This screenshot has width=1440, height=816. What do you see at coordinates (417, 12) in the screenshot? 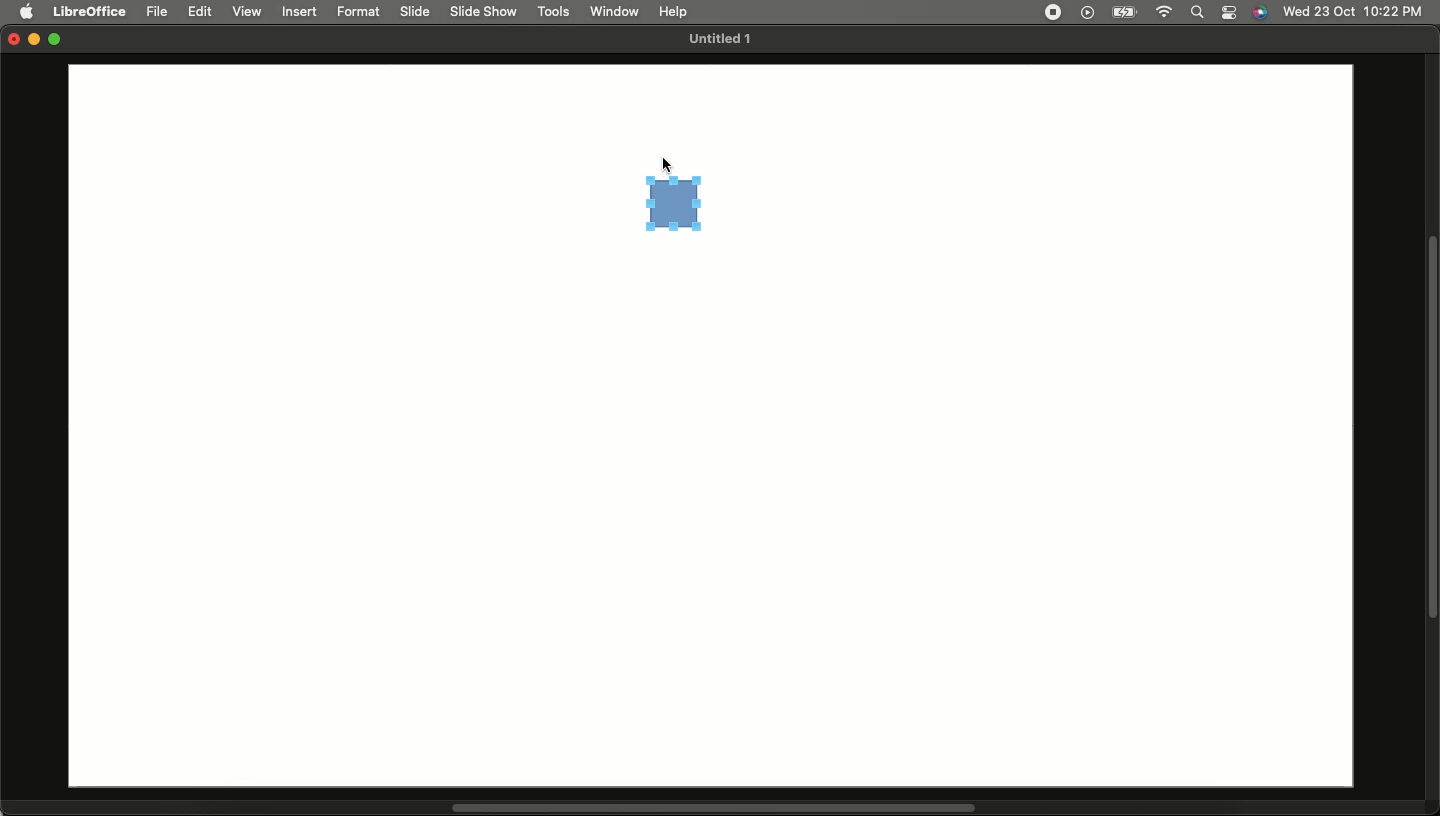
I see `Slide` at bounding box center [417, 12].